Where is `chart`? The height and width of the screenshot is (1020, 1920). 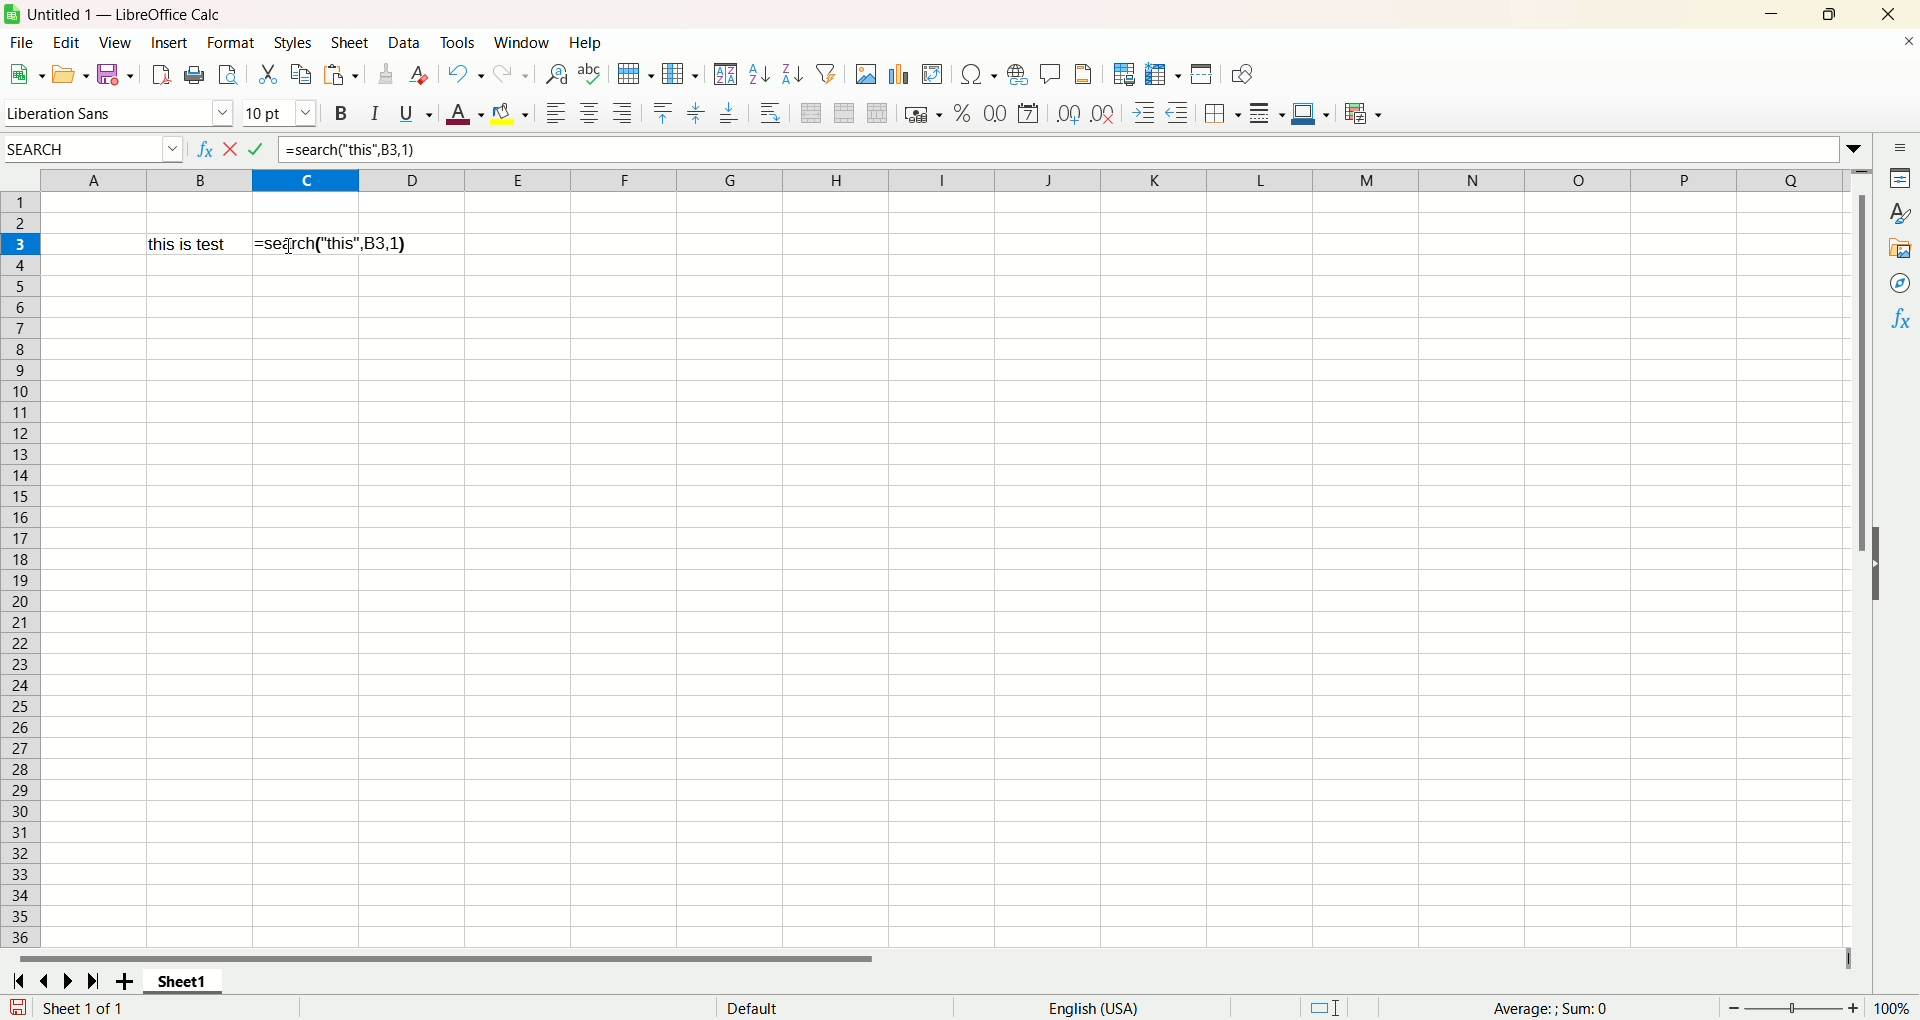
chart is located at coordinates (899, 72).